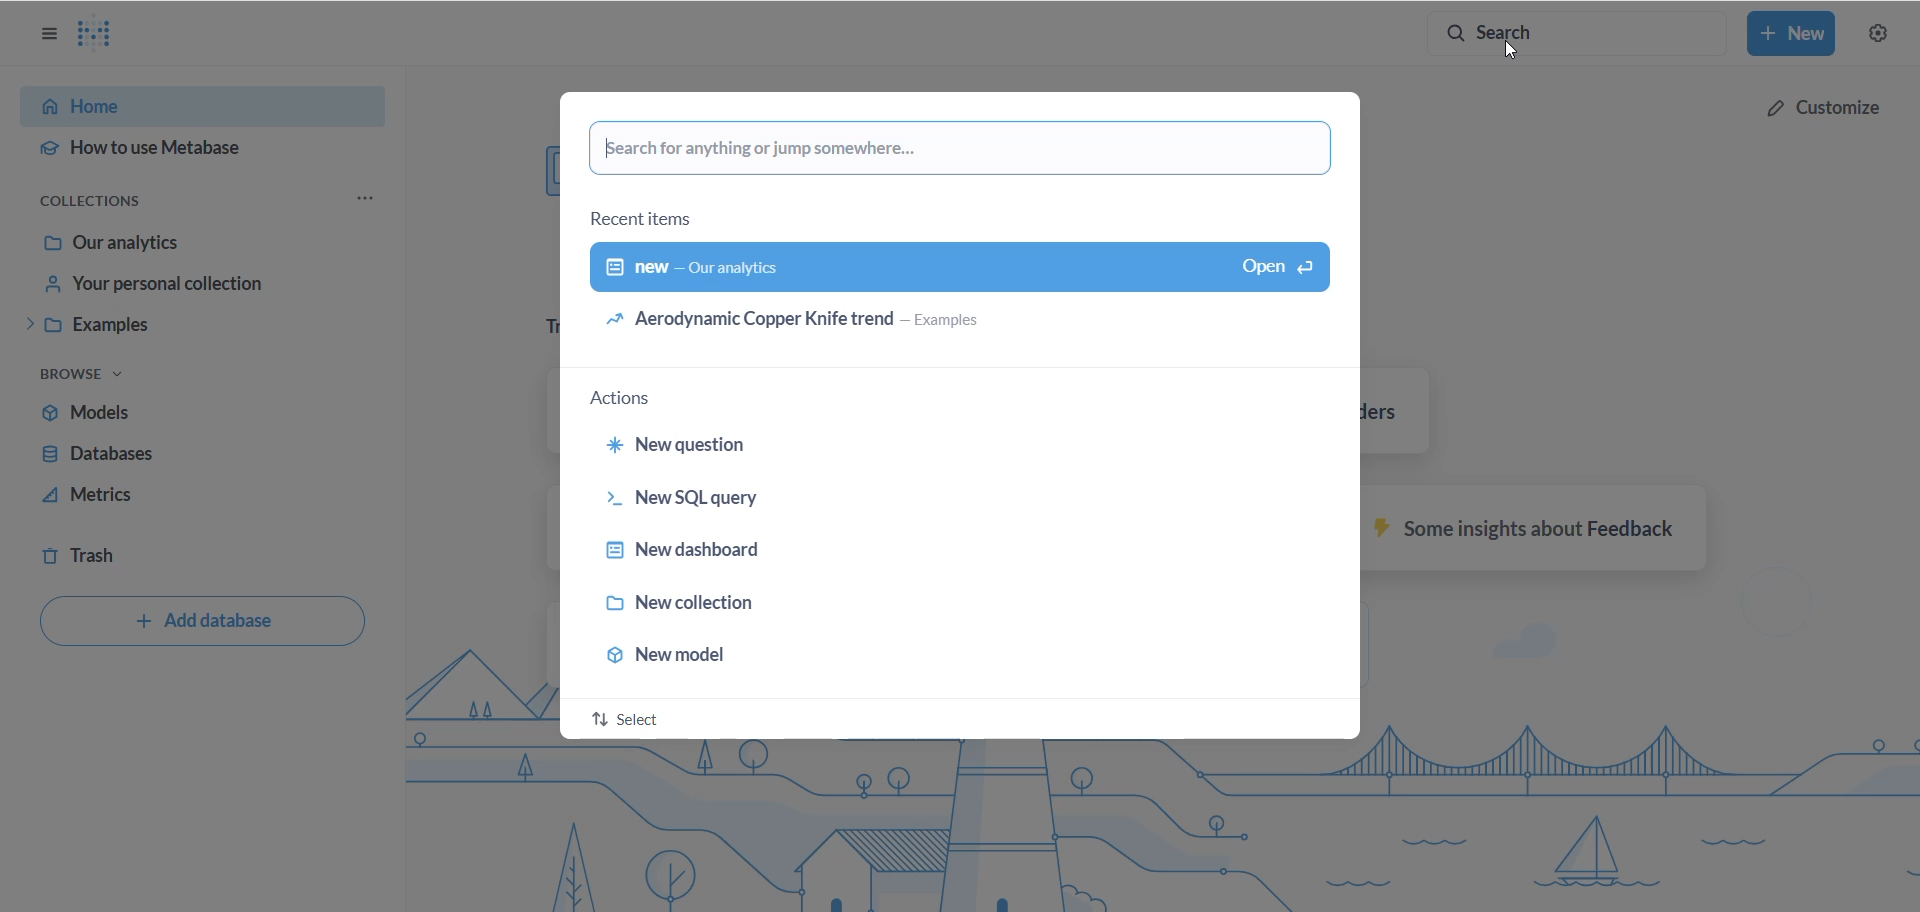 This screenshot has width=1920, height=912. What do you see at coordinates (916, 554) in the screenshot?
I see `new dashboard` at bounding box center [916, 554].